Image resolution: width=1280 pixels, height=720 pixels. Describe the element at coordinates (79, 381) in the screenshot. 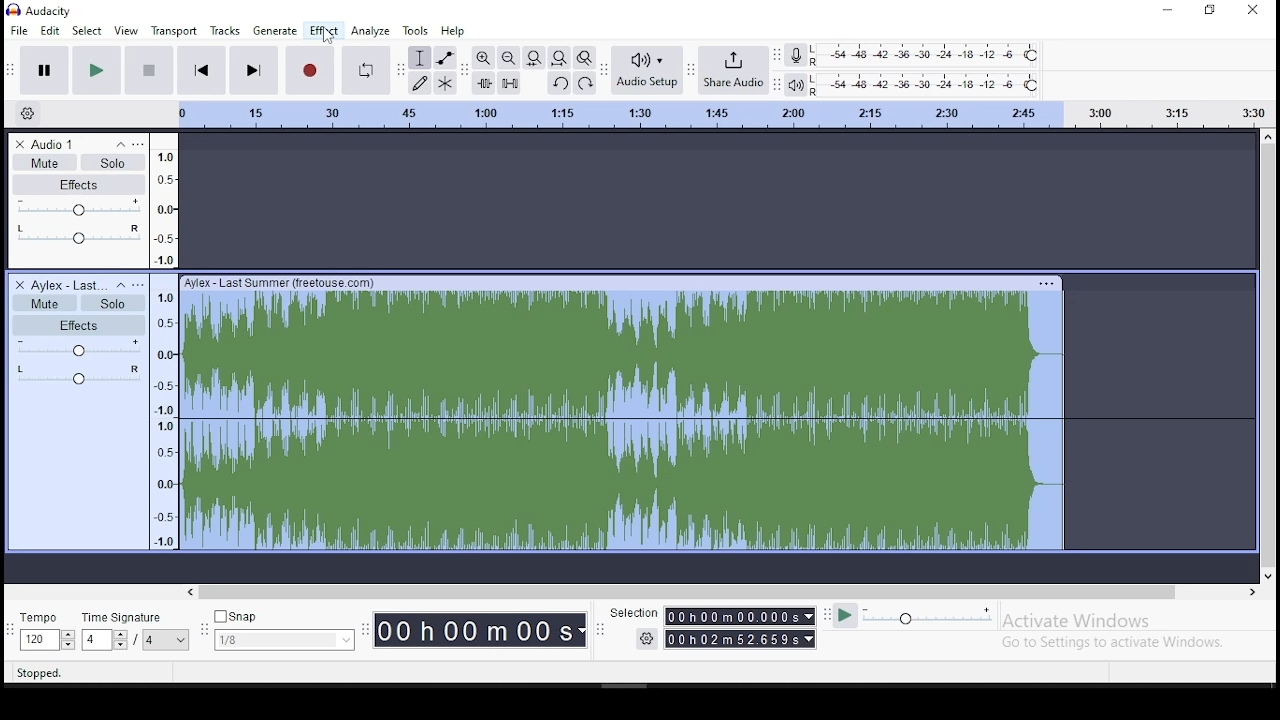

I see `audio effect` at that location.